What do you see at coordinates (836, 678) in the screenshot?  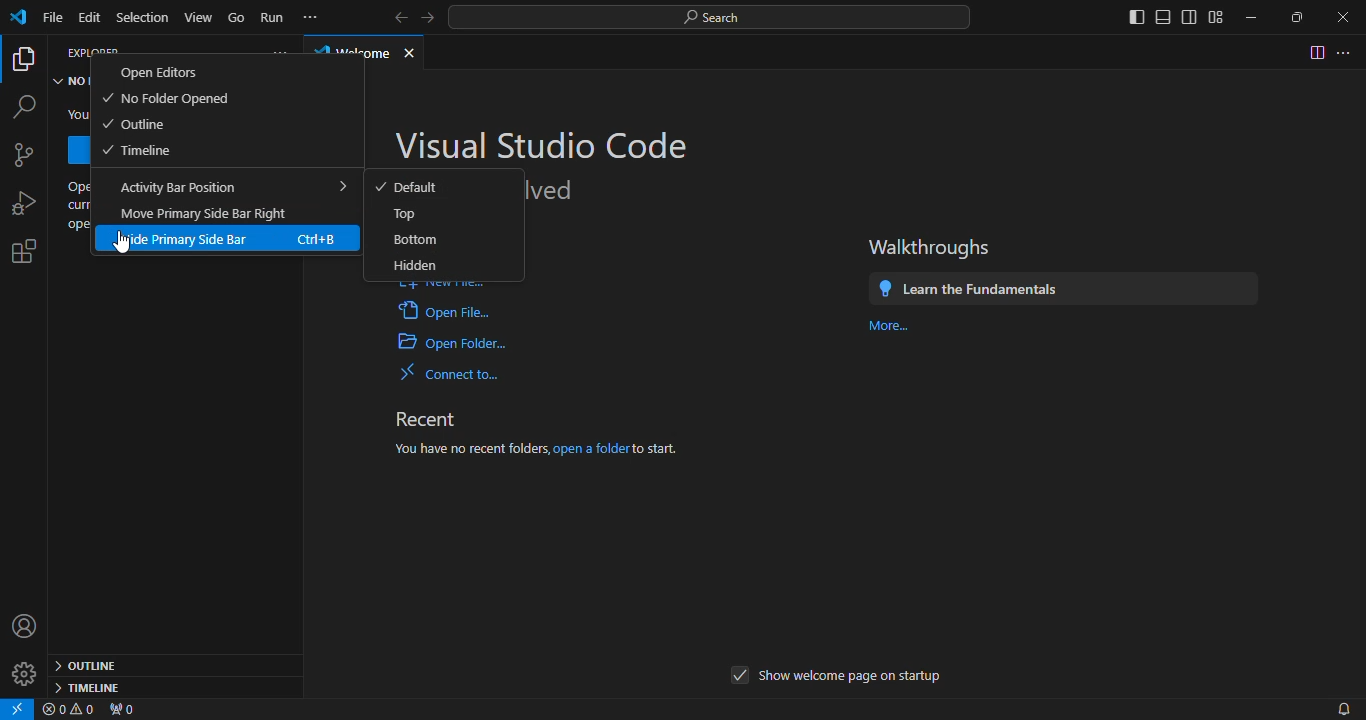 I see `show welcome page on startup` at bounding box center [836, 678].